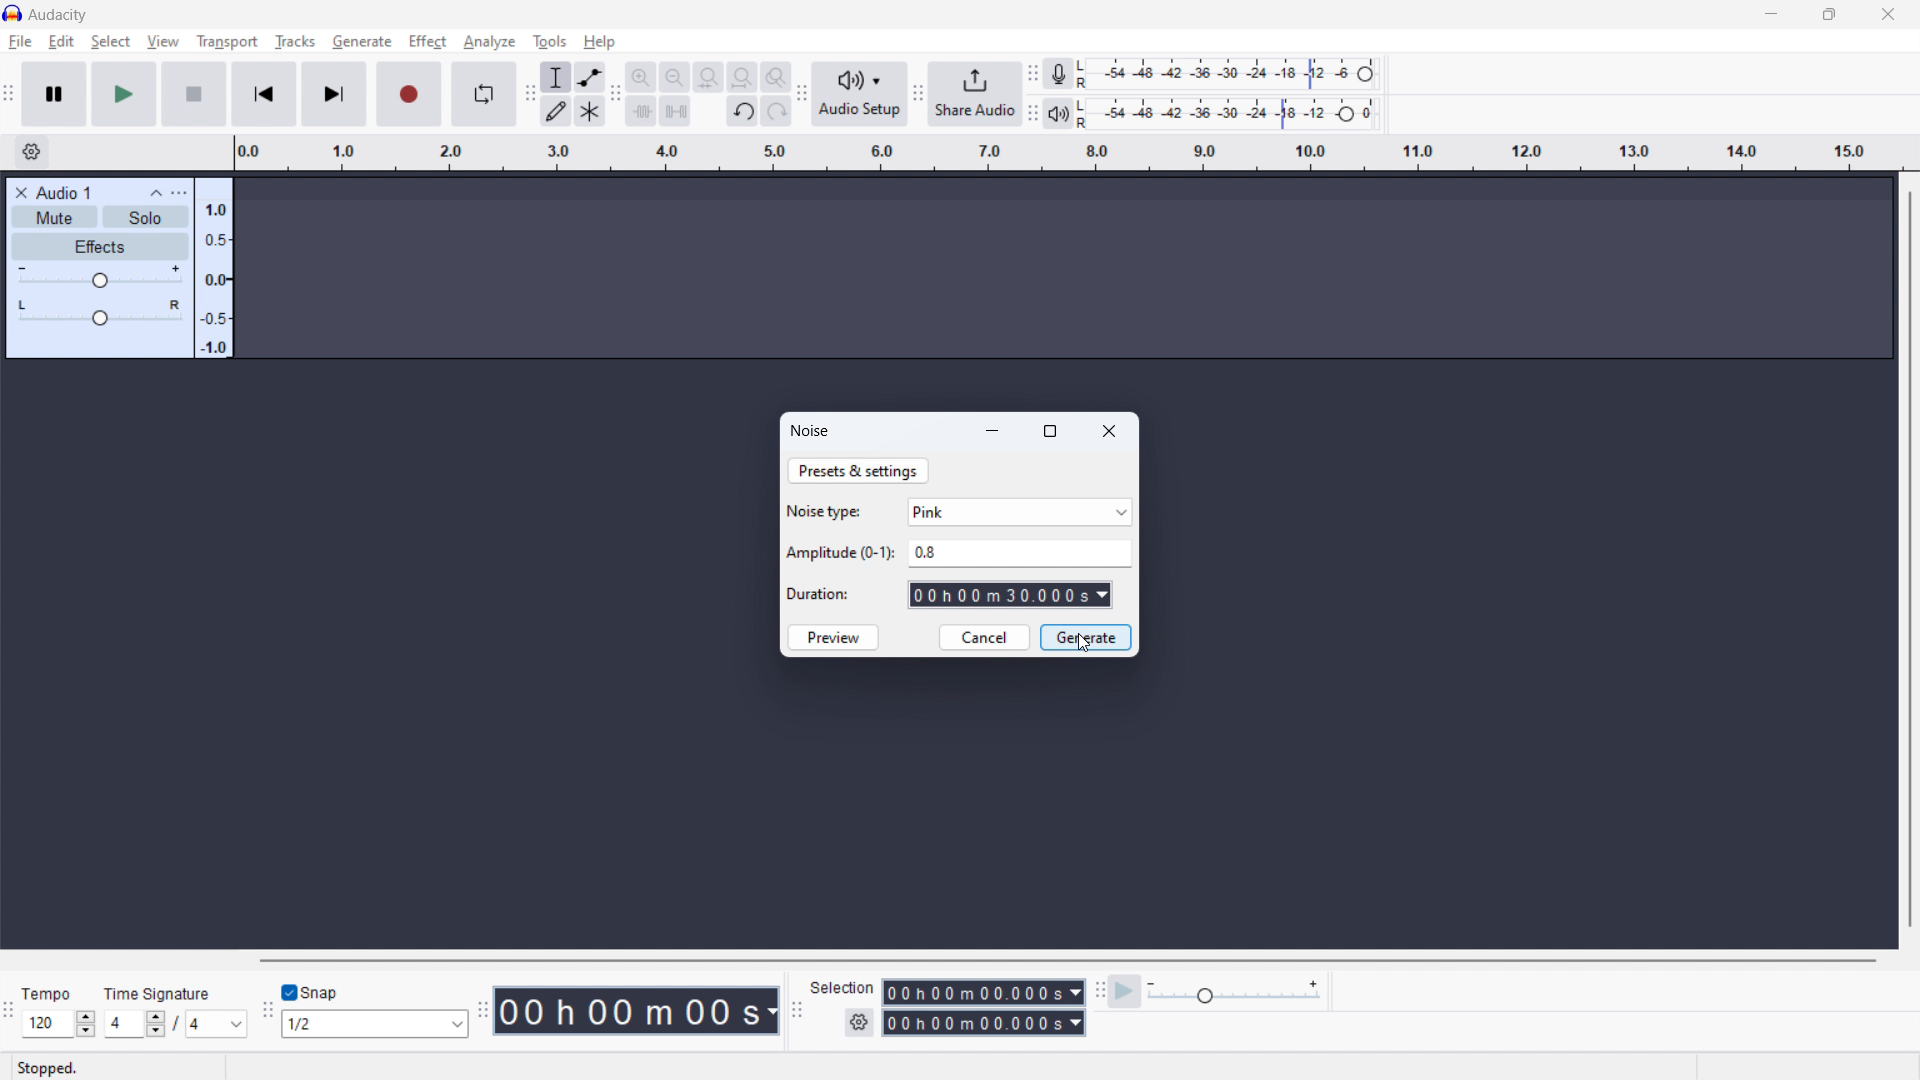  I want to click on minimize, so click(1770, 15).